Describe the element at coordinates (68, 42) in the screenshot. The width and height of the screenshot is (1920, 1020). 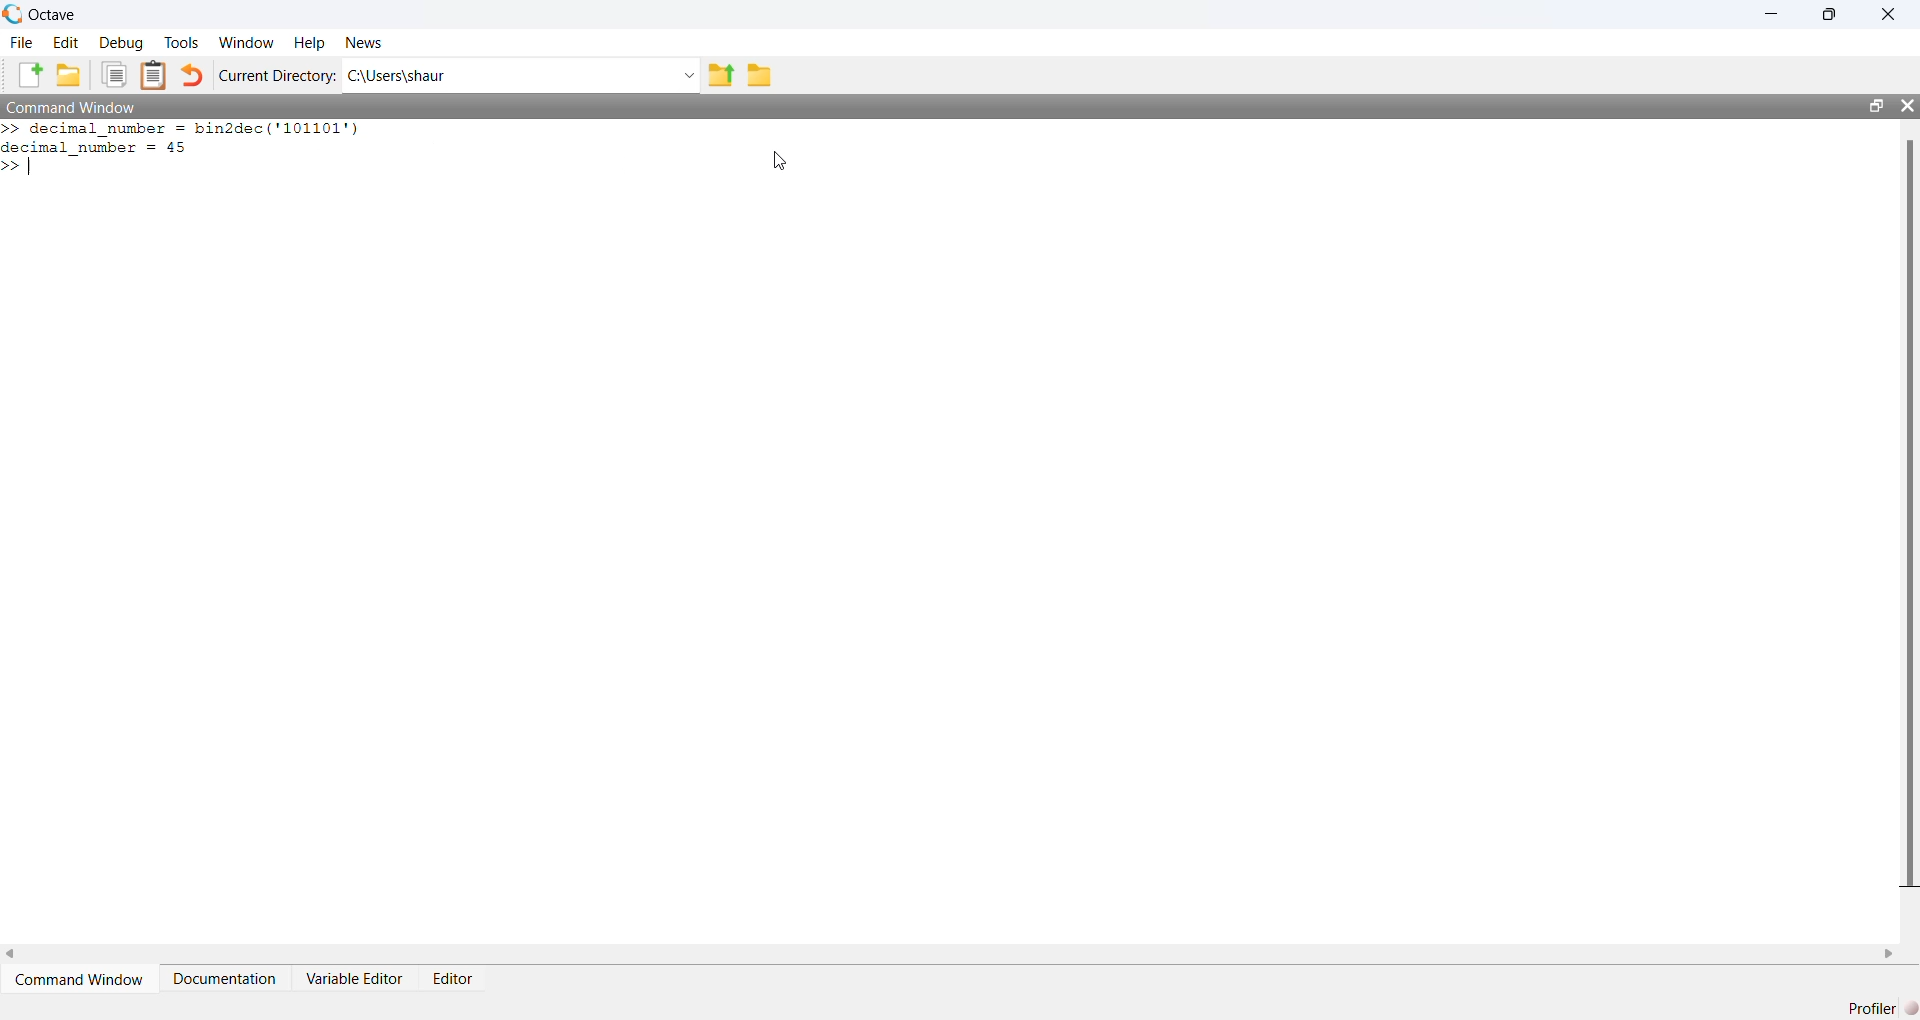
I see `edit` at that location.